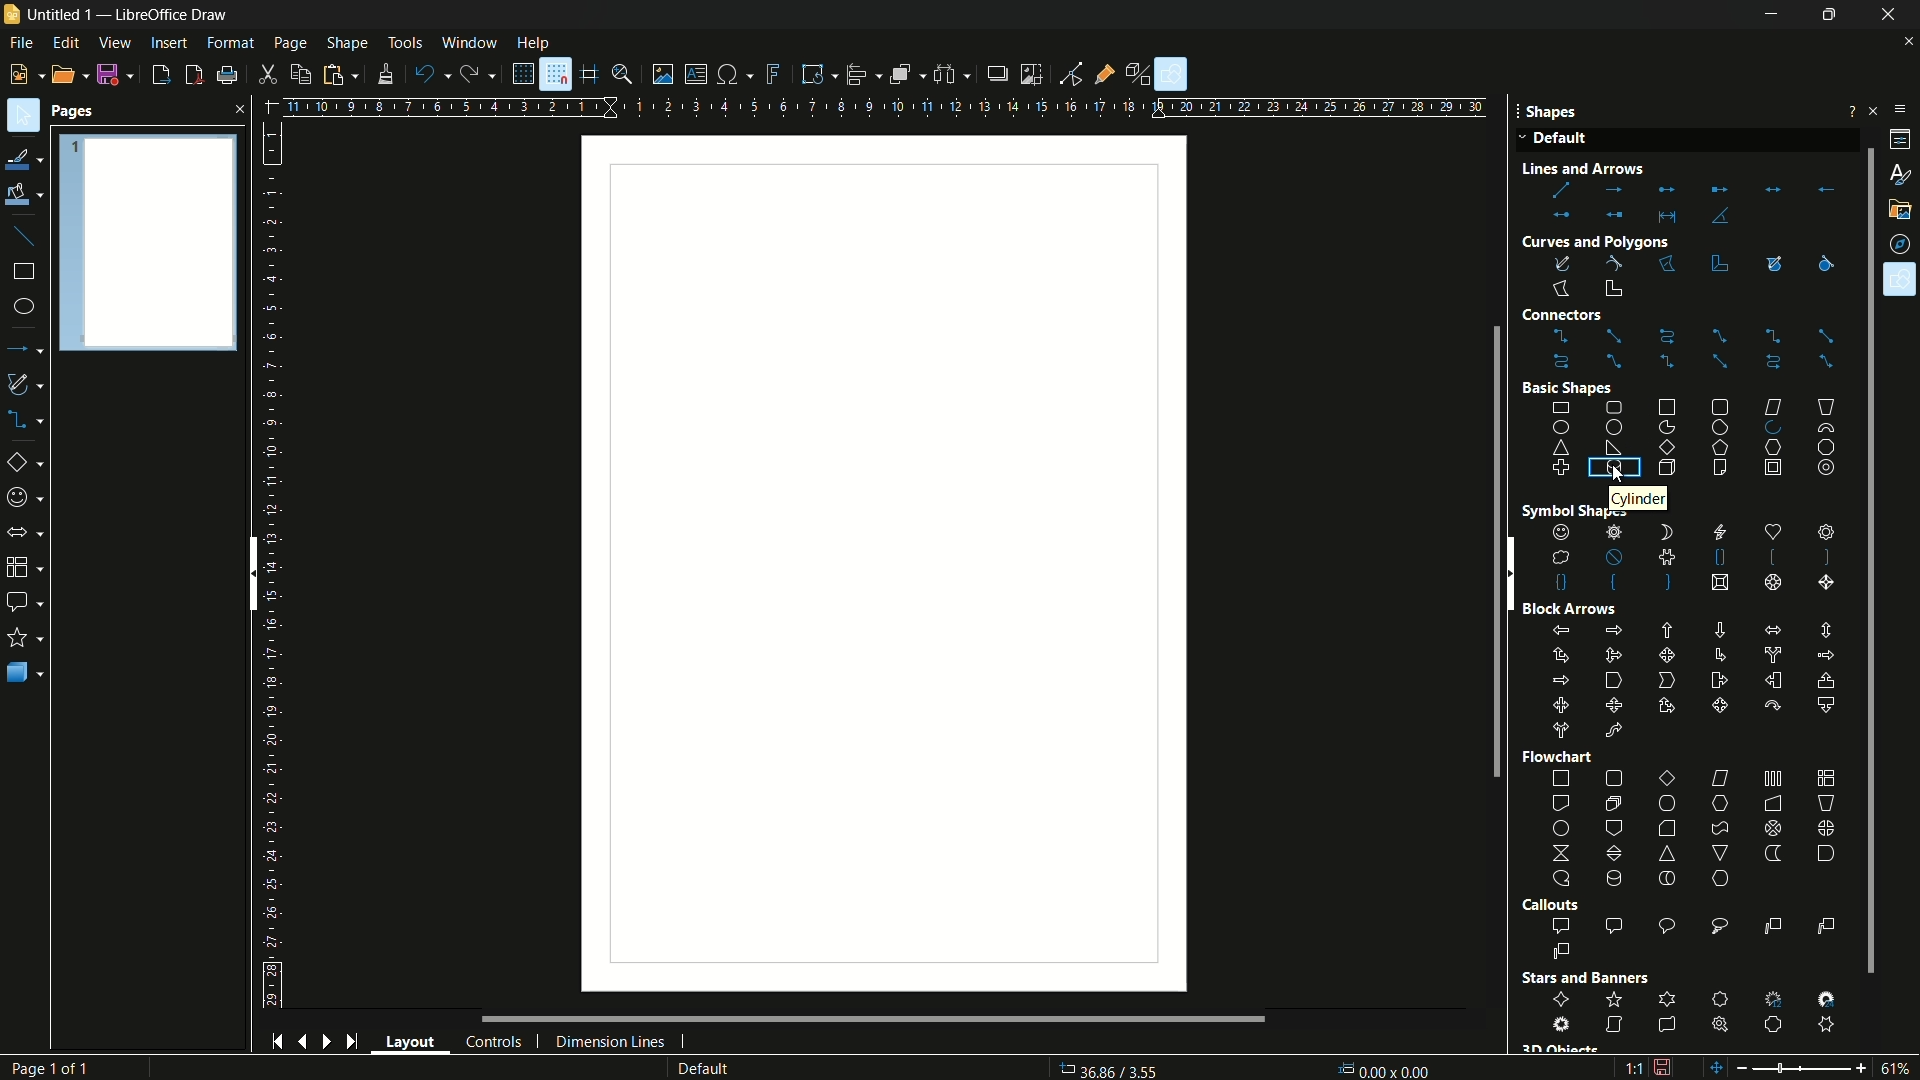 This screenshot has width=1920, height=1080. I want to click on gallery, so click(1902, 210).